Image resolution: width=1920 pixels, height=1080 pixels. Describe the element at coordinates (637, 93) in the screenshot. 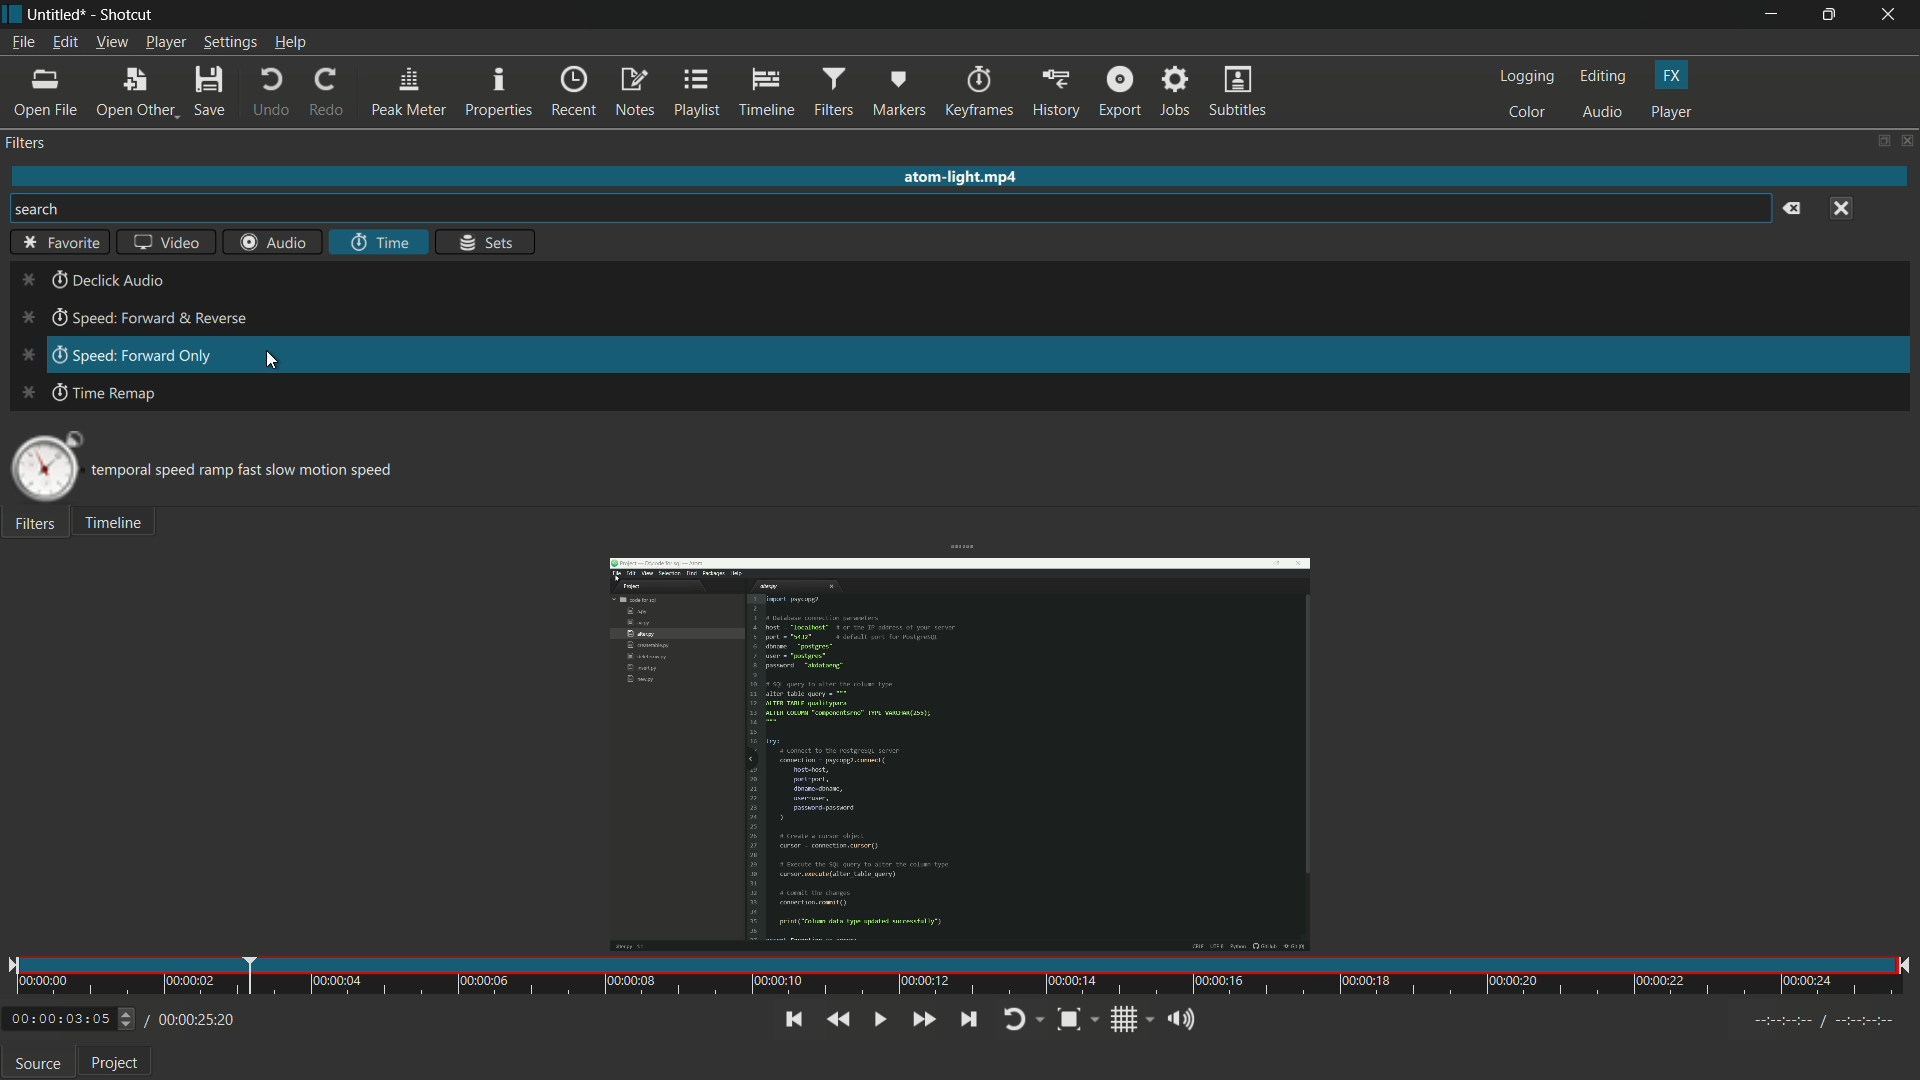

I see `notes` at that location.